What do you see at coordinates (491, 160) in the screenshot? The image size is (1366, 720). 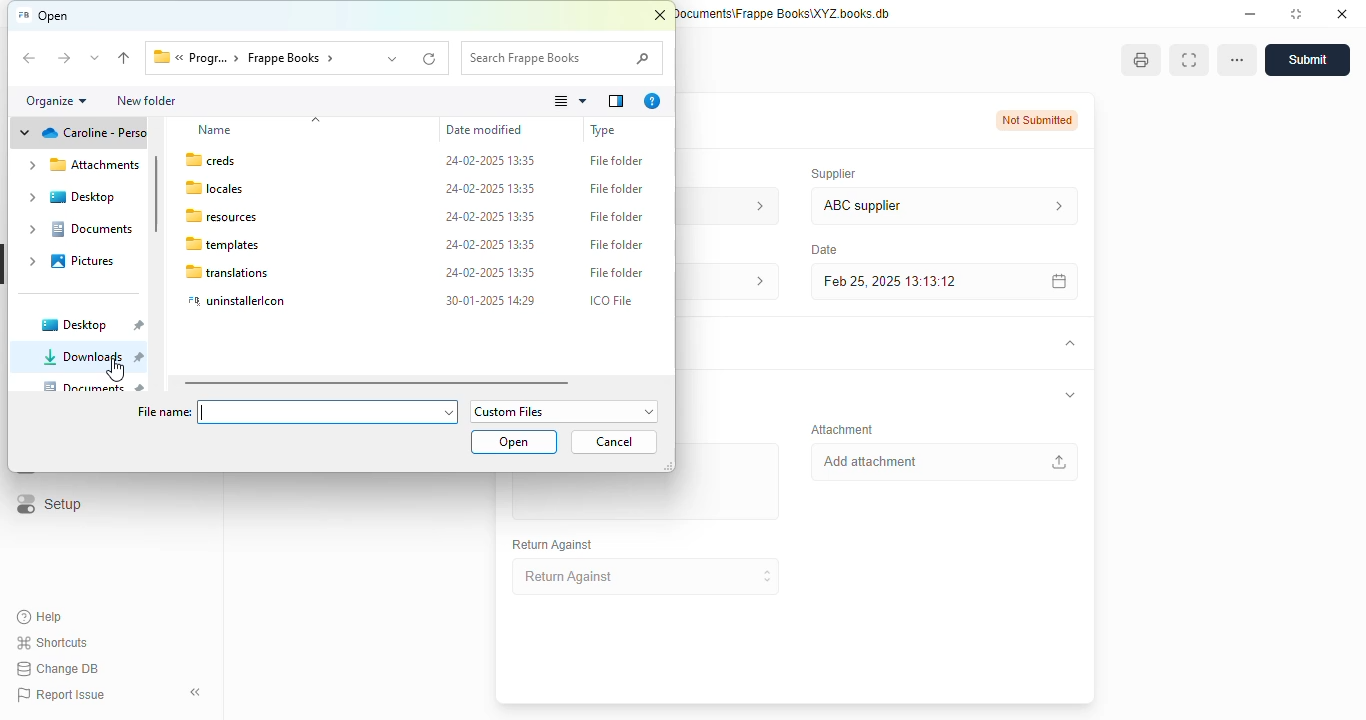 I see `24-02-2025 13:35` at bounding box center [491, 160].